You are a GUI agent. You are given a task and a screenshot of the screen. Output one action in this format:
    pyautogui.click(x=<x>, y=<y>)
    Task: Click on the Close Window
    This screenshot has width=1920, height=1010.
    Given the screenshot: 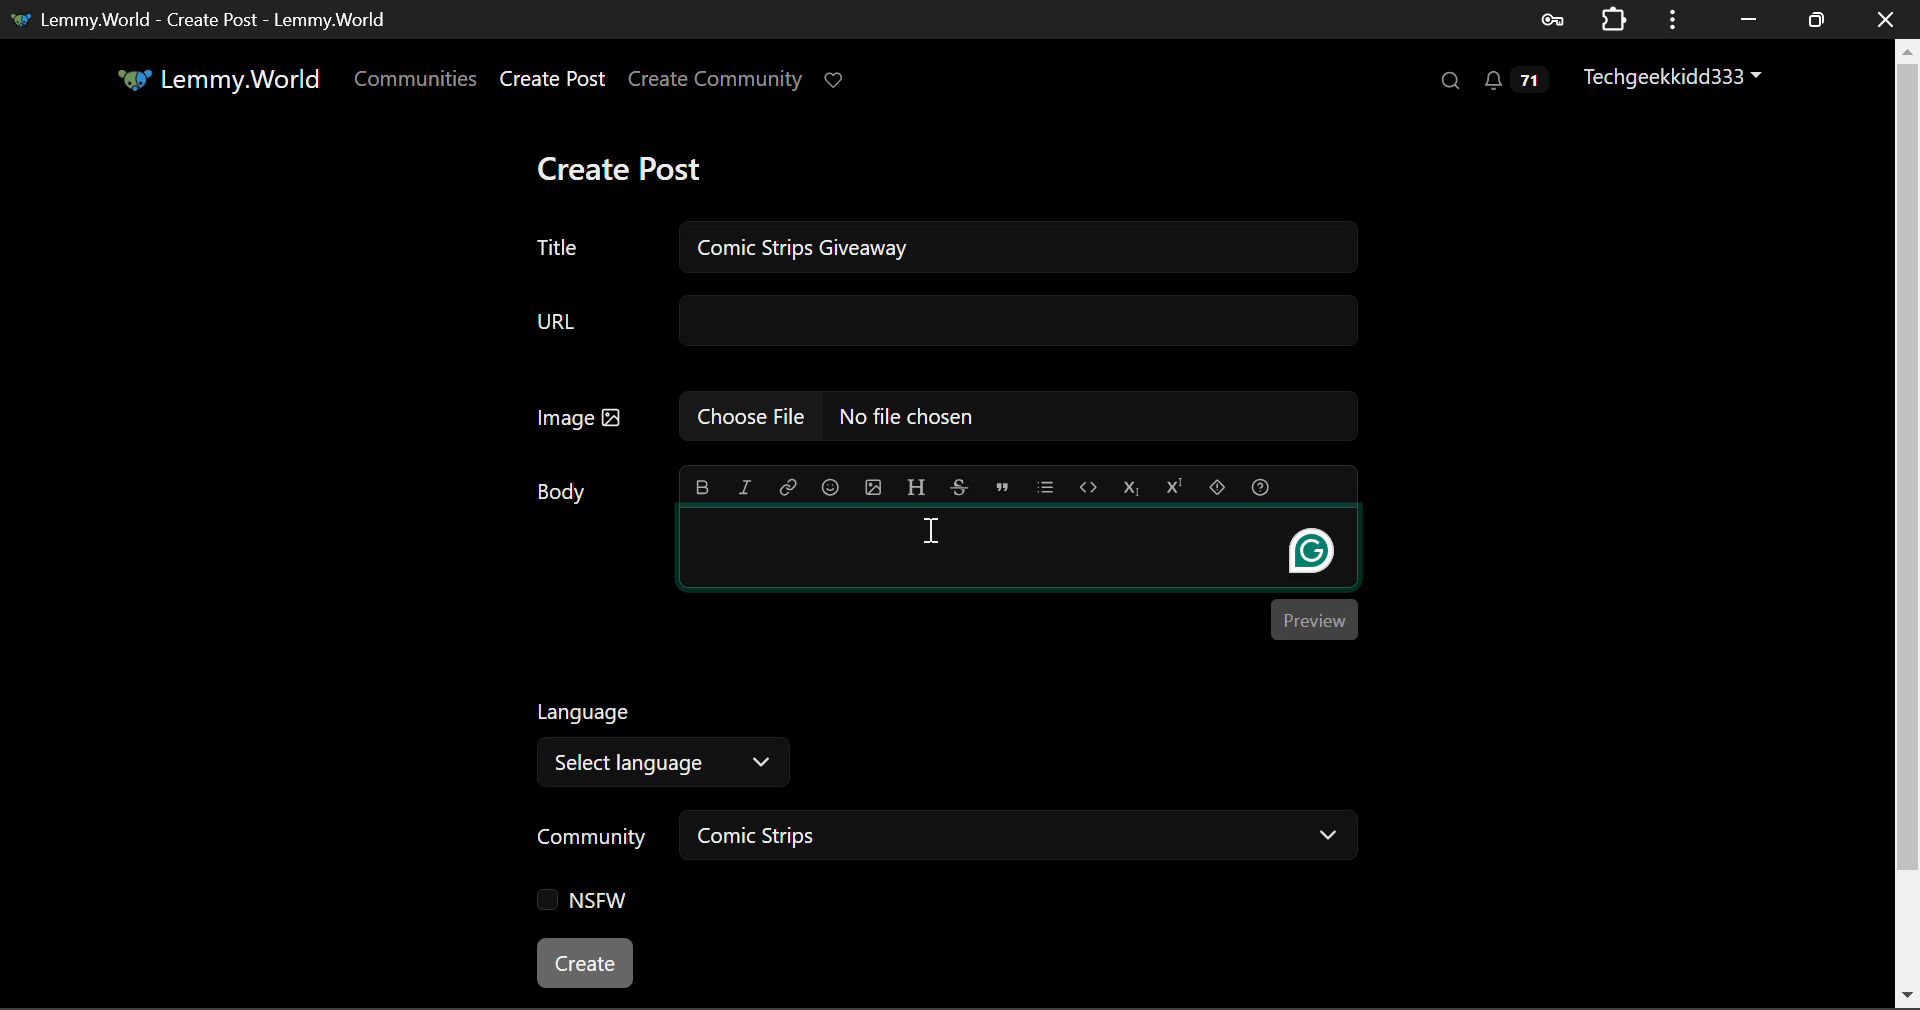 What is the action you would take?
    pyautogui.click(x=1885, y=17)
    